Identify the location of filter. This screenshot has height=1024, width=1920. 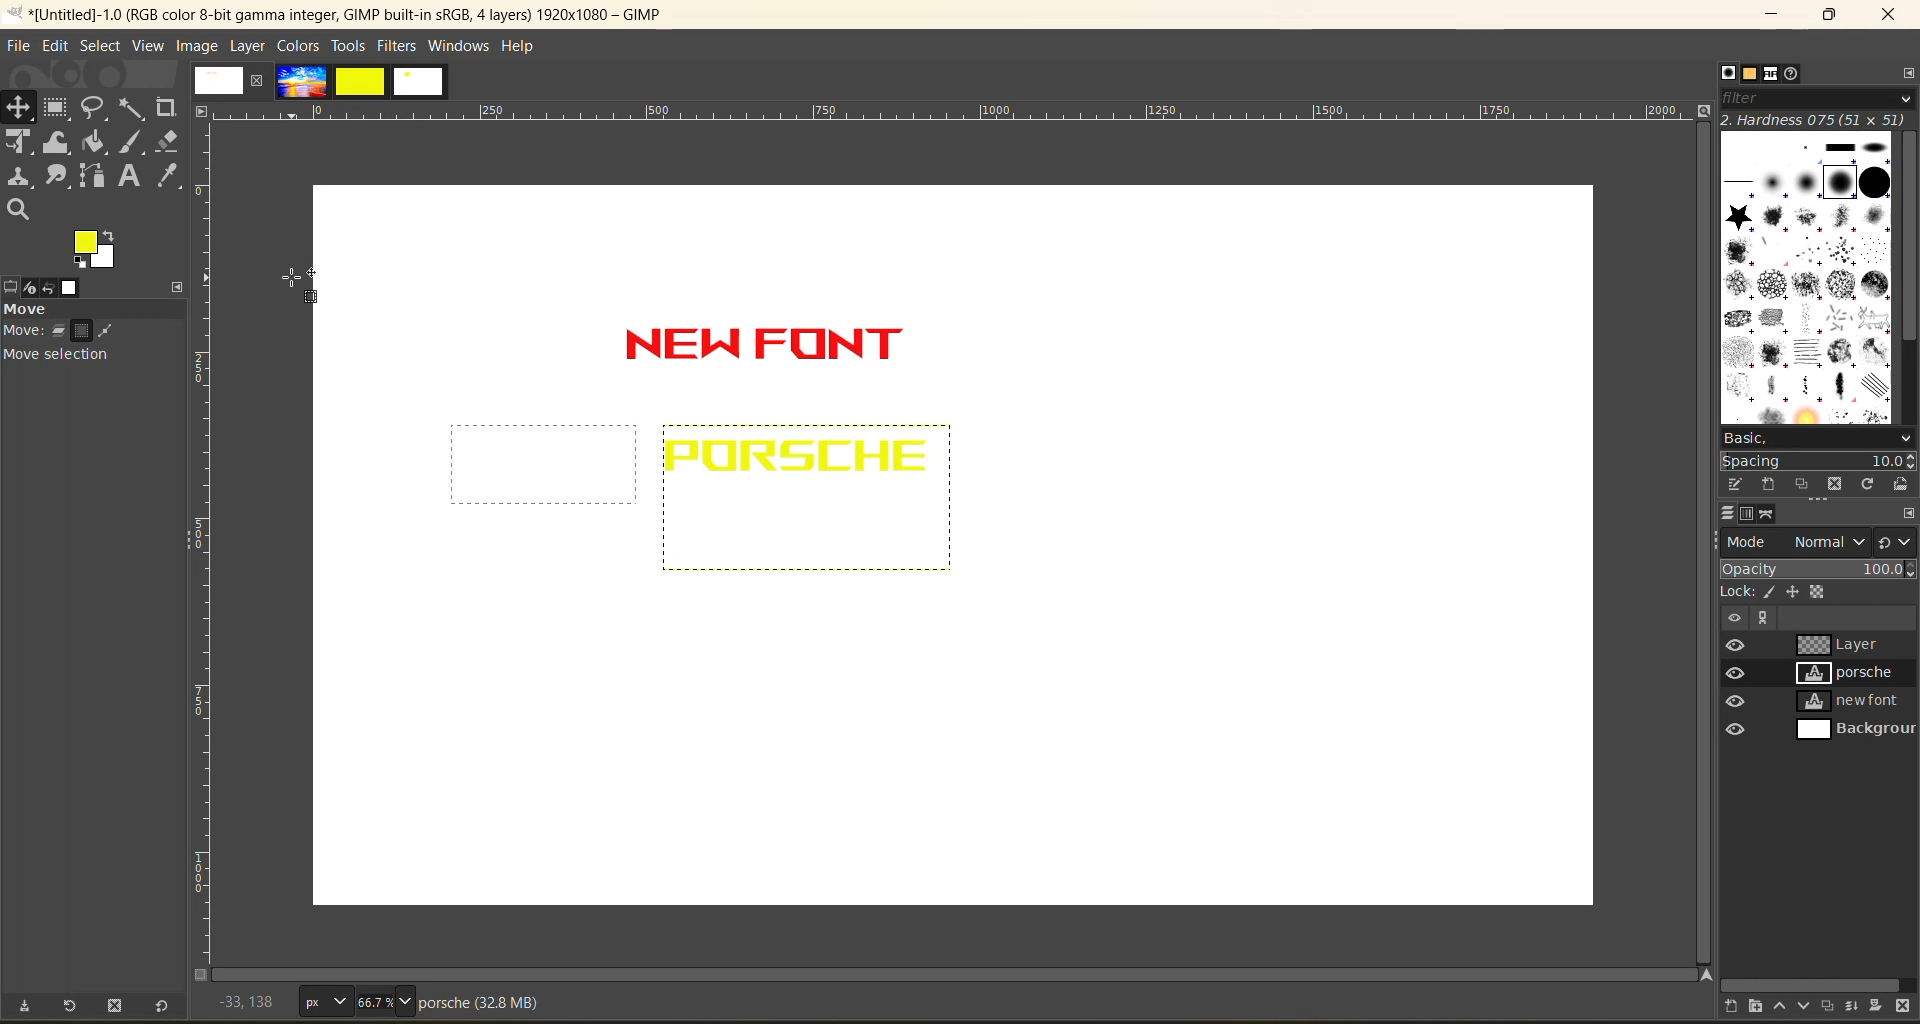
(1817, 97).